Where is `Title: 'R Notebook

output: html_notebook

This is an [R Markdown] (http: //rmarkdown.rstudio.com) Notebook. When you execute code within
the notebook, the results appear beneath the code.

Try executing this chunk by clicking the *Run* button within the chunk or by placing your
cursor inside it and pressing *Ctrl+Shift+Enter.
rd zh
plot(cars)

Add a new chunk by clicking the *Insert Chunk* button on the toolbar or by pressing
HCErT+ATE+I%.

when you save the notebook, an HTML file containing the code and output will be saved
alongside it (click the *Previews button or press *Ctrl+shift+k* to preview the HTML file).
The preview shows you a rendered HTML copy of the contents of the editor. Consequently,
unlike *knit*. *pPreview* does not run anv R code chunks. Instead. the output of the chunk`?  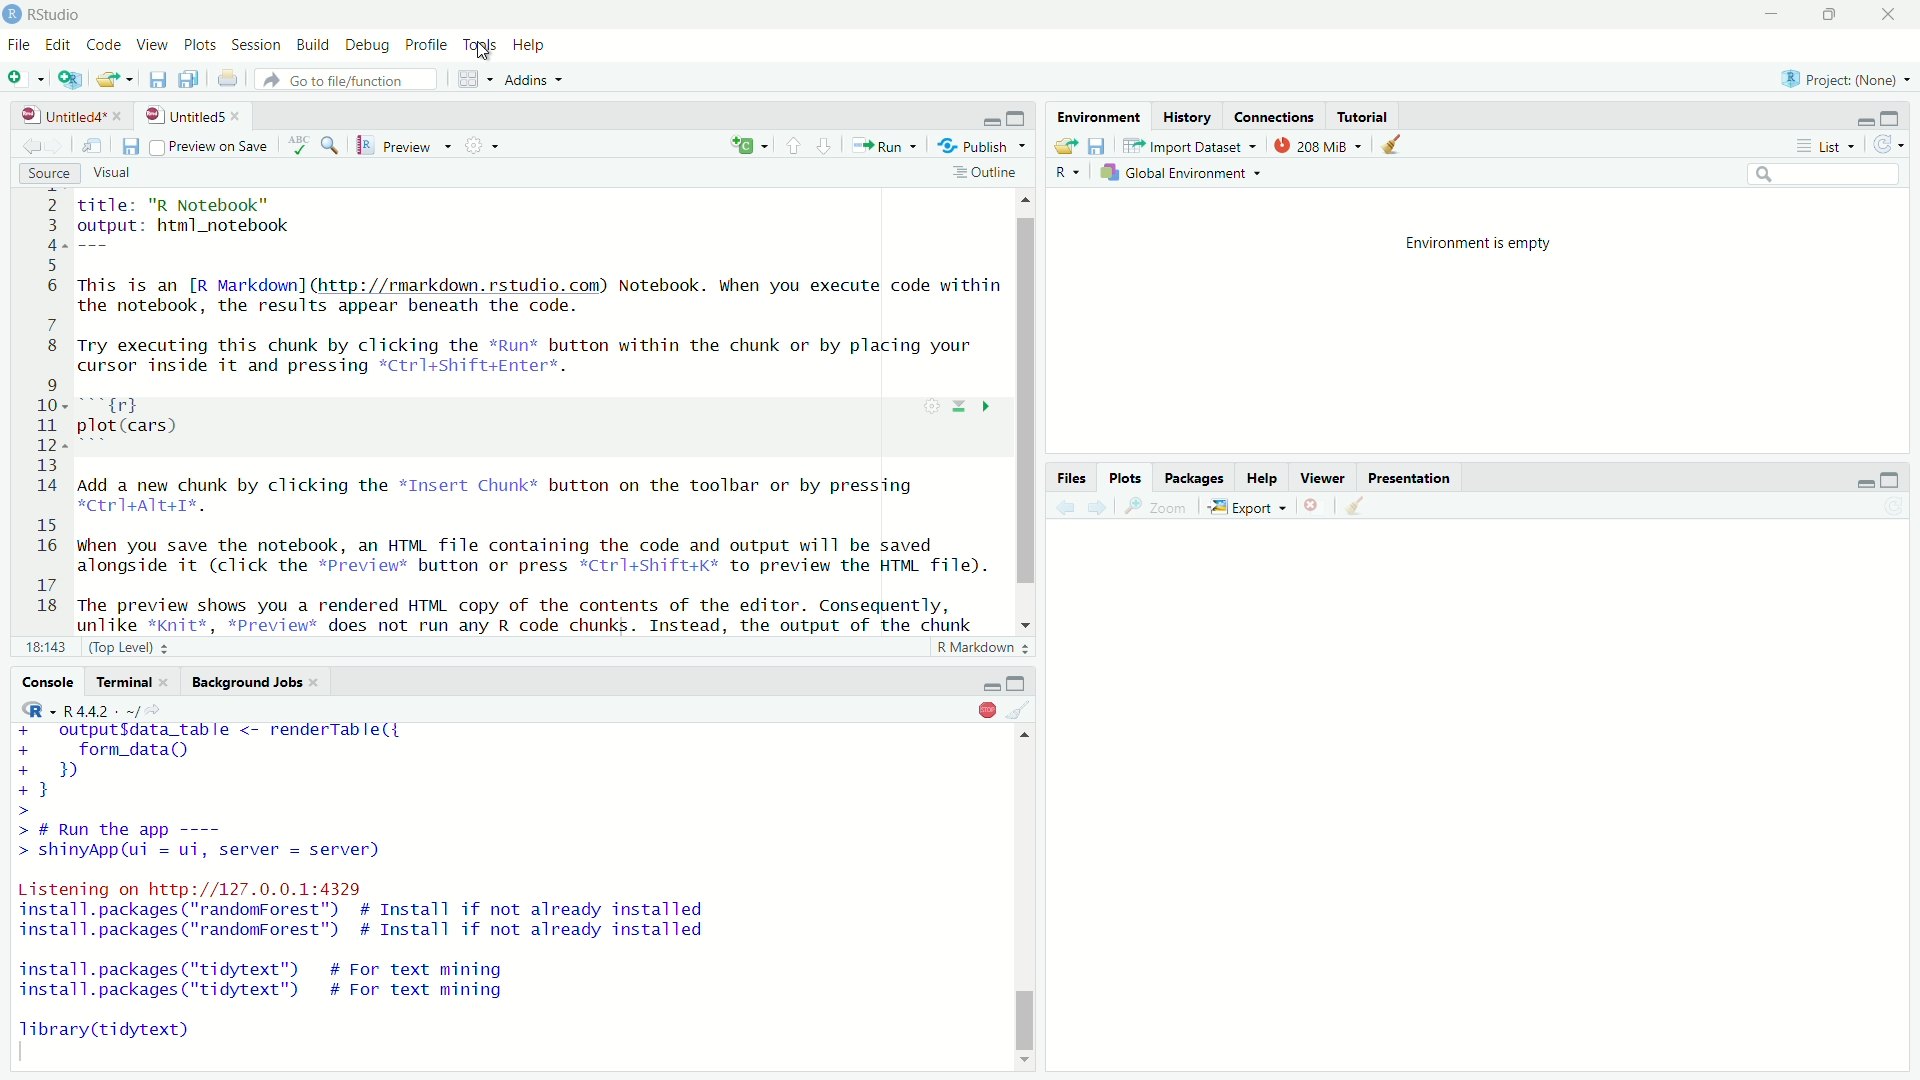 Title: 'R Notebook

output: html_notebook

This is an [R Markdown] (http: //rmarkdown.rstudio.com) Notebook. When you execute code within
the notebook, the results appear beneath the code.

Try executing this chunk by clicking the *Run* button within the chunk or by placing your
cursor inside it and pressing *Ctrl+Shift+Enter.
rd zh
plot(cars)

Add a new chunk by clicking the *Insert Chunk* button on the toolbar or by pressing
HCErT+ATE+I%.

when you save the notebook, an HTML file containing the code and output will be saved
alongside it (click the *Previews button or press *Ctrl+shift+k* to preview the HTML file).
The preview shows you a rendered HTML copy of the contents of the editor. Consequently,
unlike *knit*. *pPreview* does not run anv R code chunks. Instead. the output of the chunk is located at coordinates (537, 412).